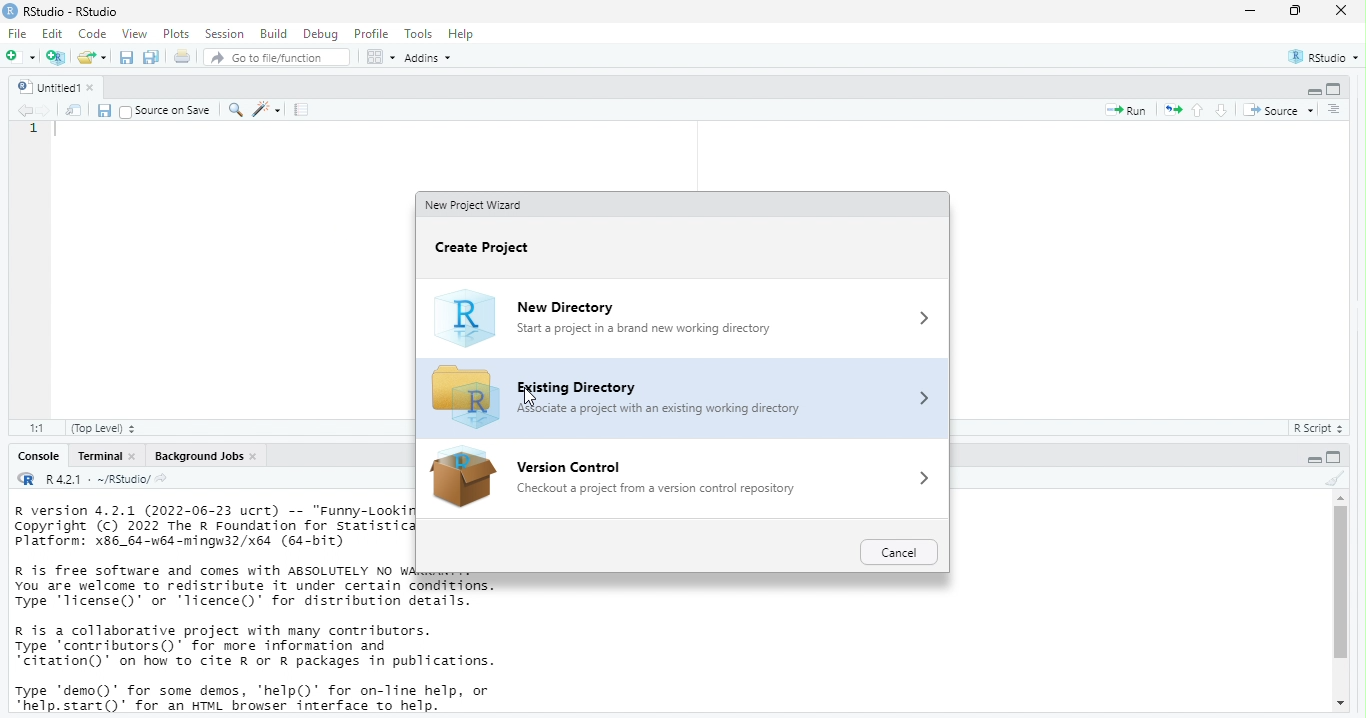  What do you see at coordinates (182, 57) in the screenshot?
I see `print the current file` at bounding box center [182, 57].